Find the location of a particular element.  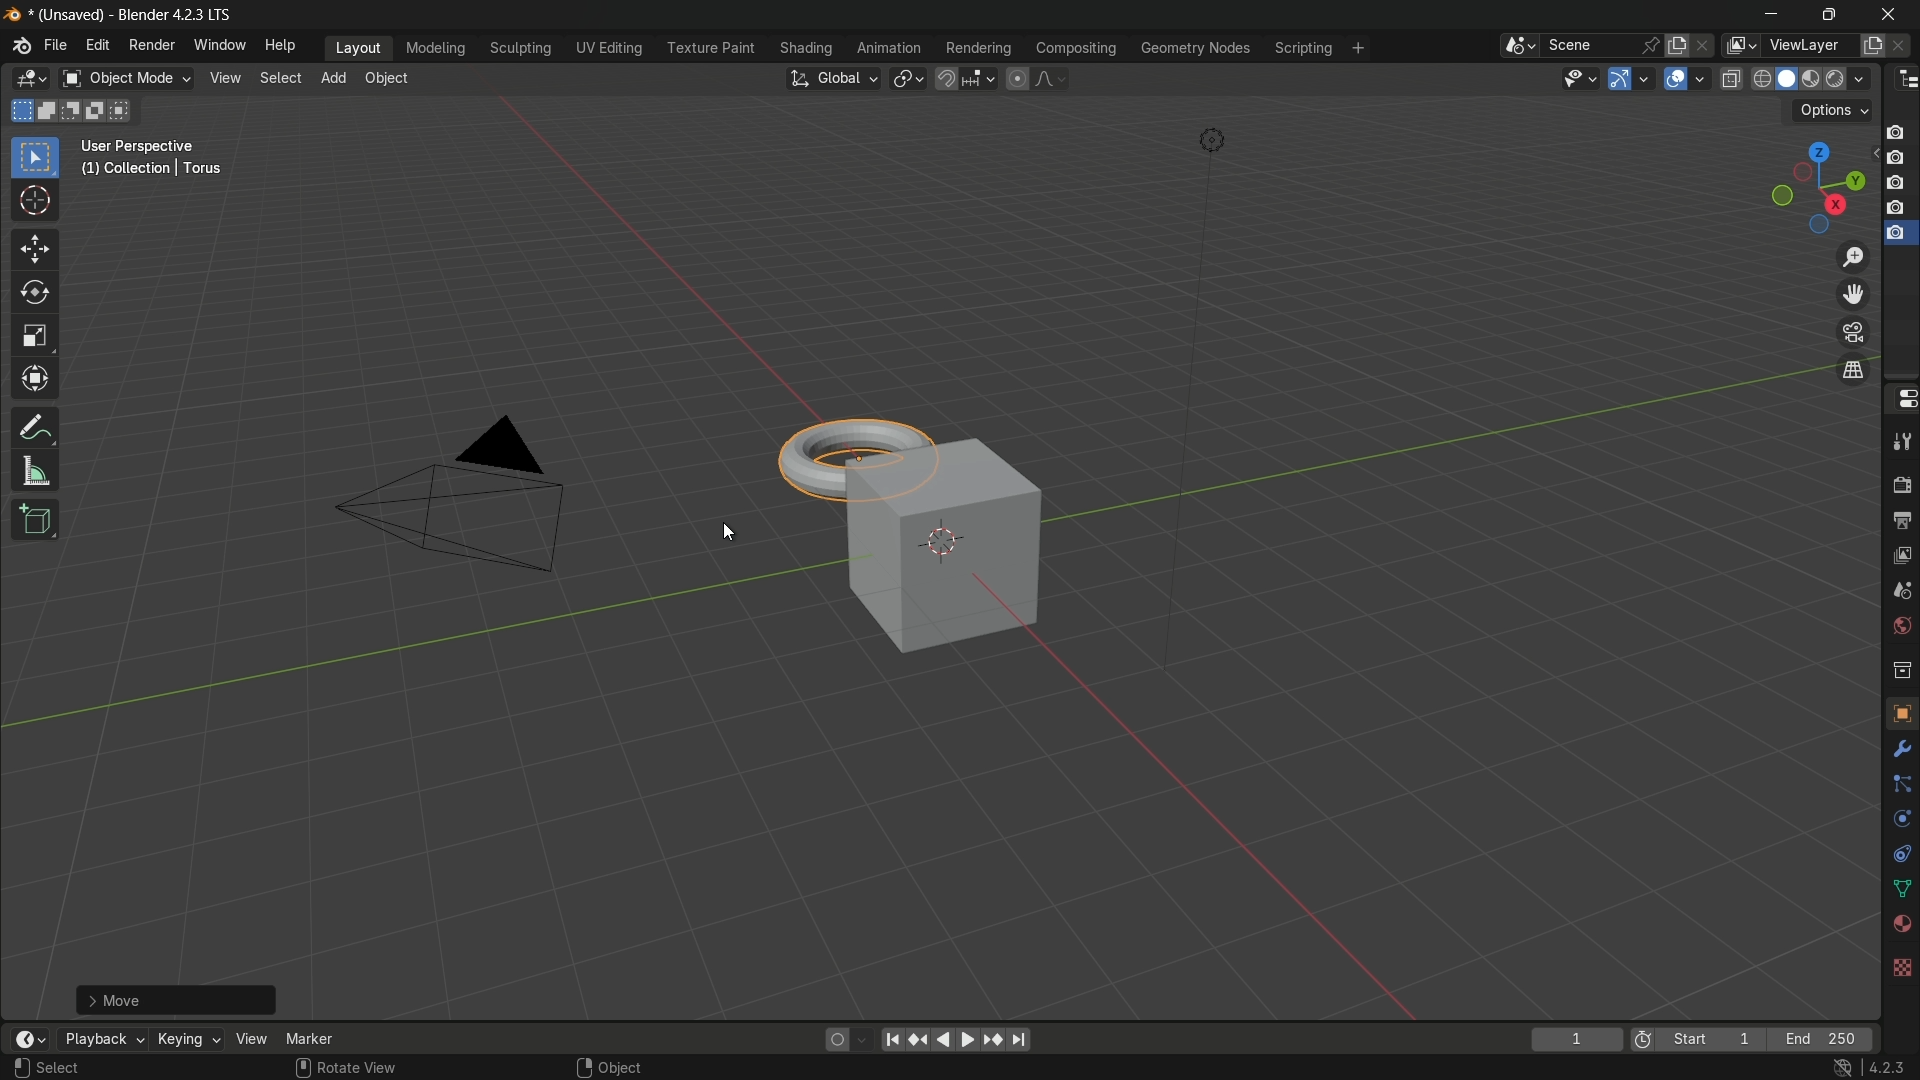

browse scenes is located at coordinates (1520, 46).